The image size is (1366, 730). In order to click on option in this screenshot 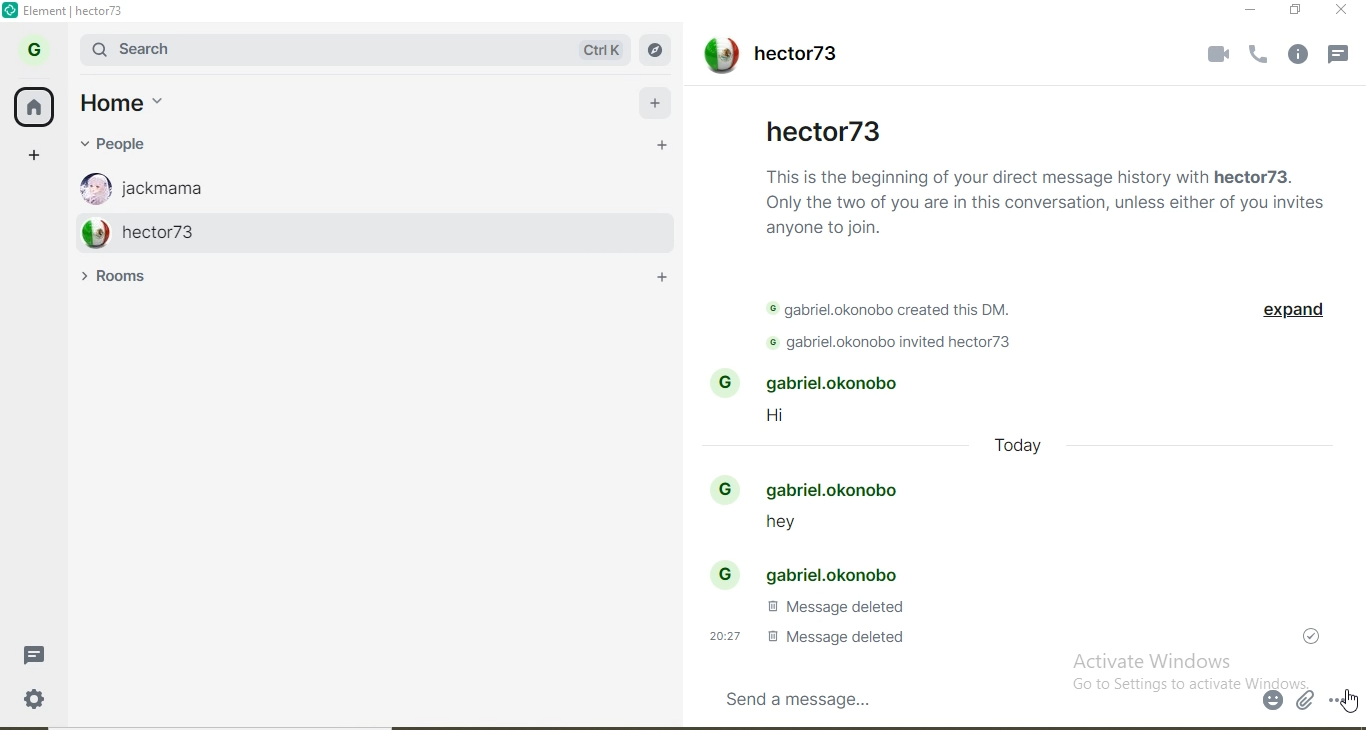, I will do `click(1342, 701)`.